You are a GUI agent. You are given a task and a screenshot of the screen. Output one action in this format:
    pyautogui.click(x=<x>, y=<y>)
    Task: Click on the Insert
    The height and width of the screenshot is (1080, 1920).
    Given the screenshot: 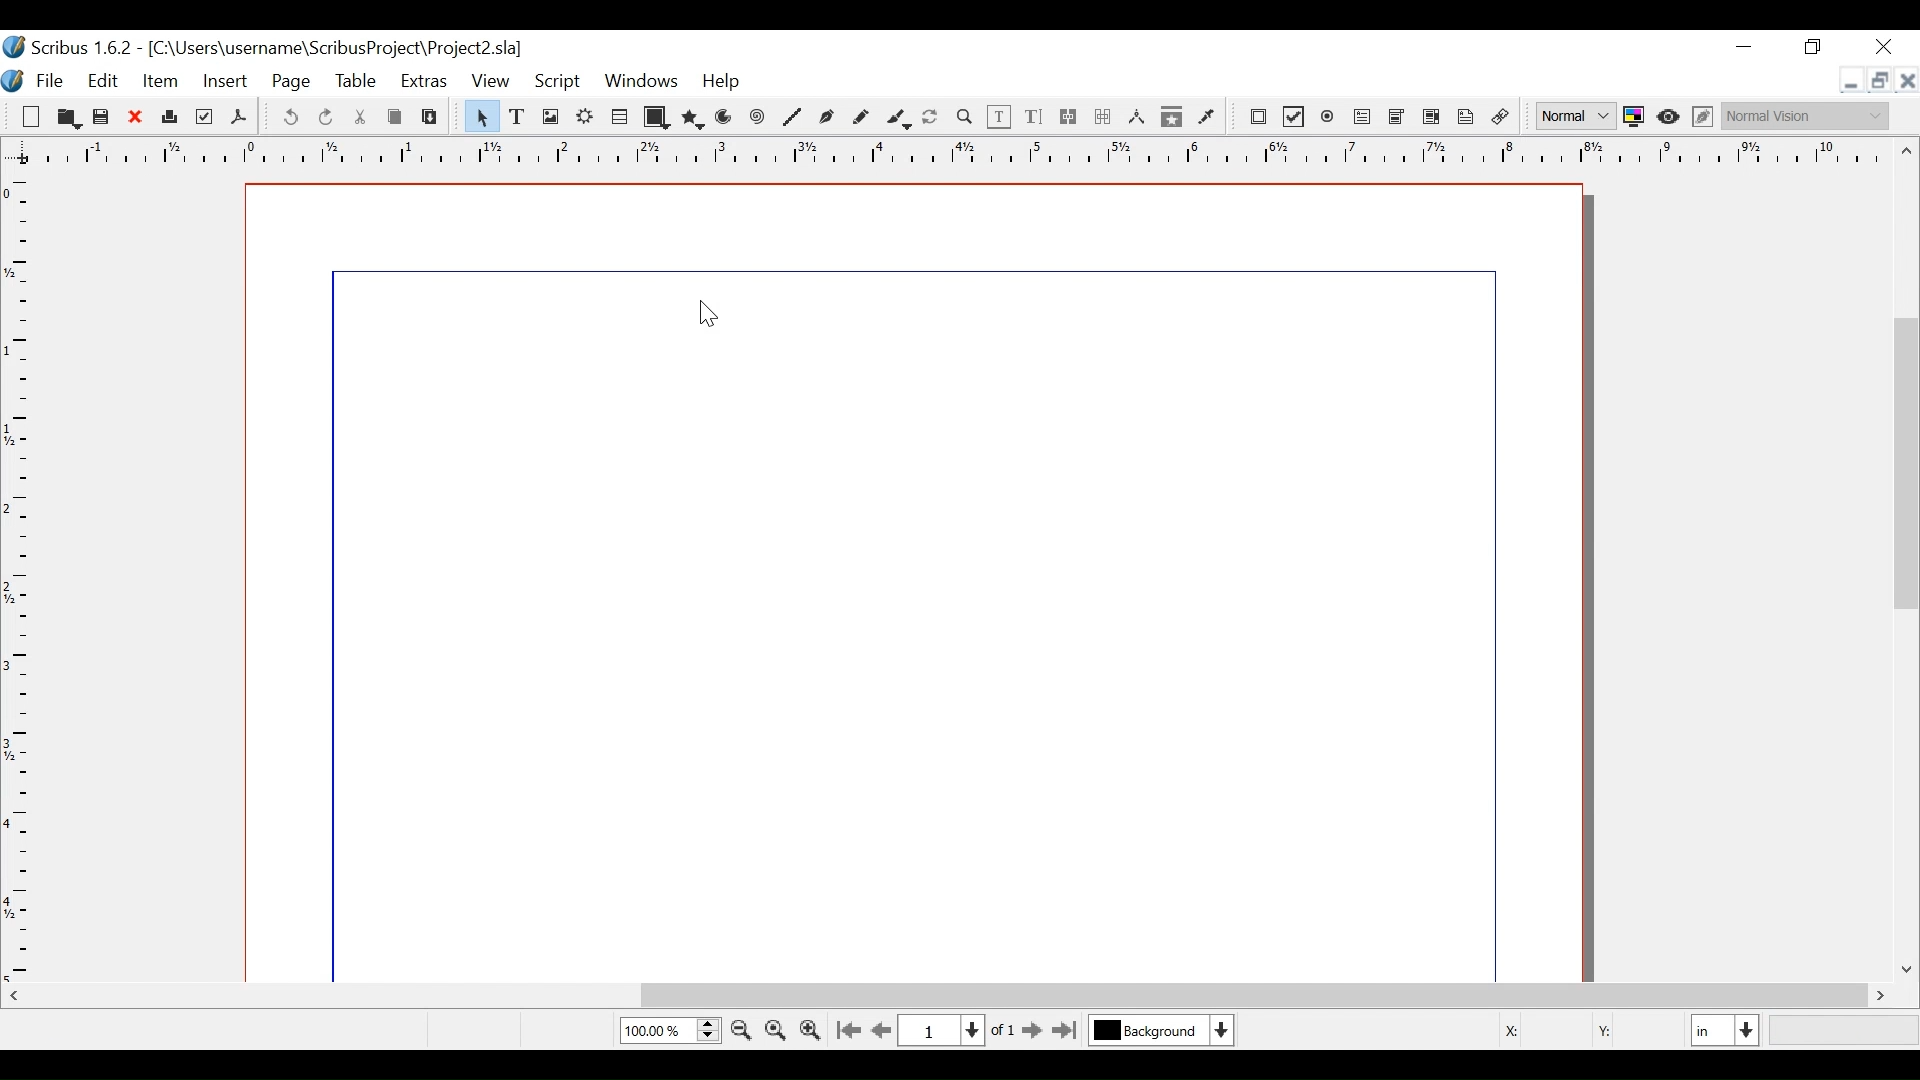 What is the action you would take?
    pyautogui.click(x=230, y=85)
    